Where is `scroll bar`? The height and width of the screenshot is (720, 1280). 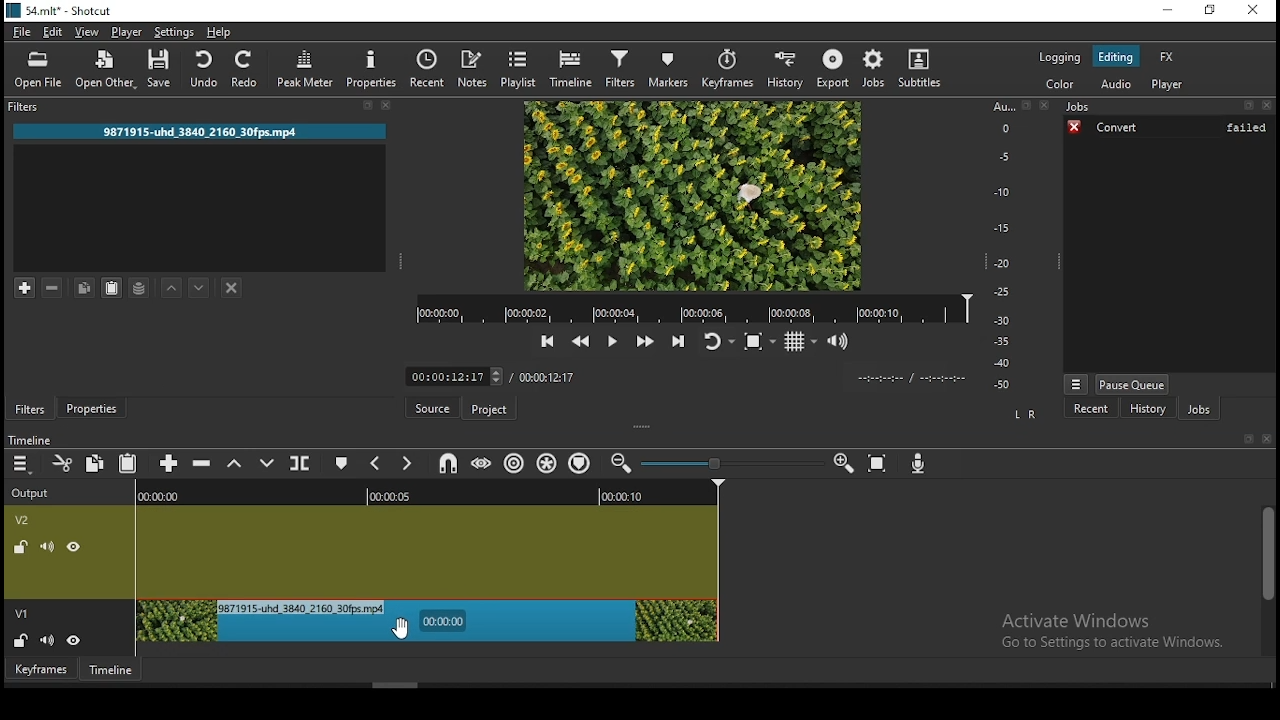
scroll bar is located at coordinates (1264, 580).